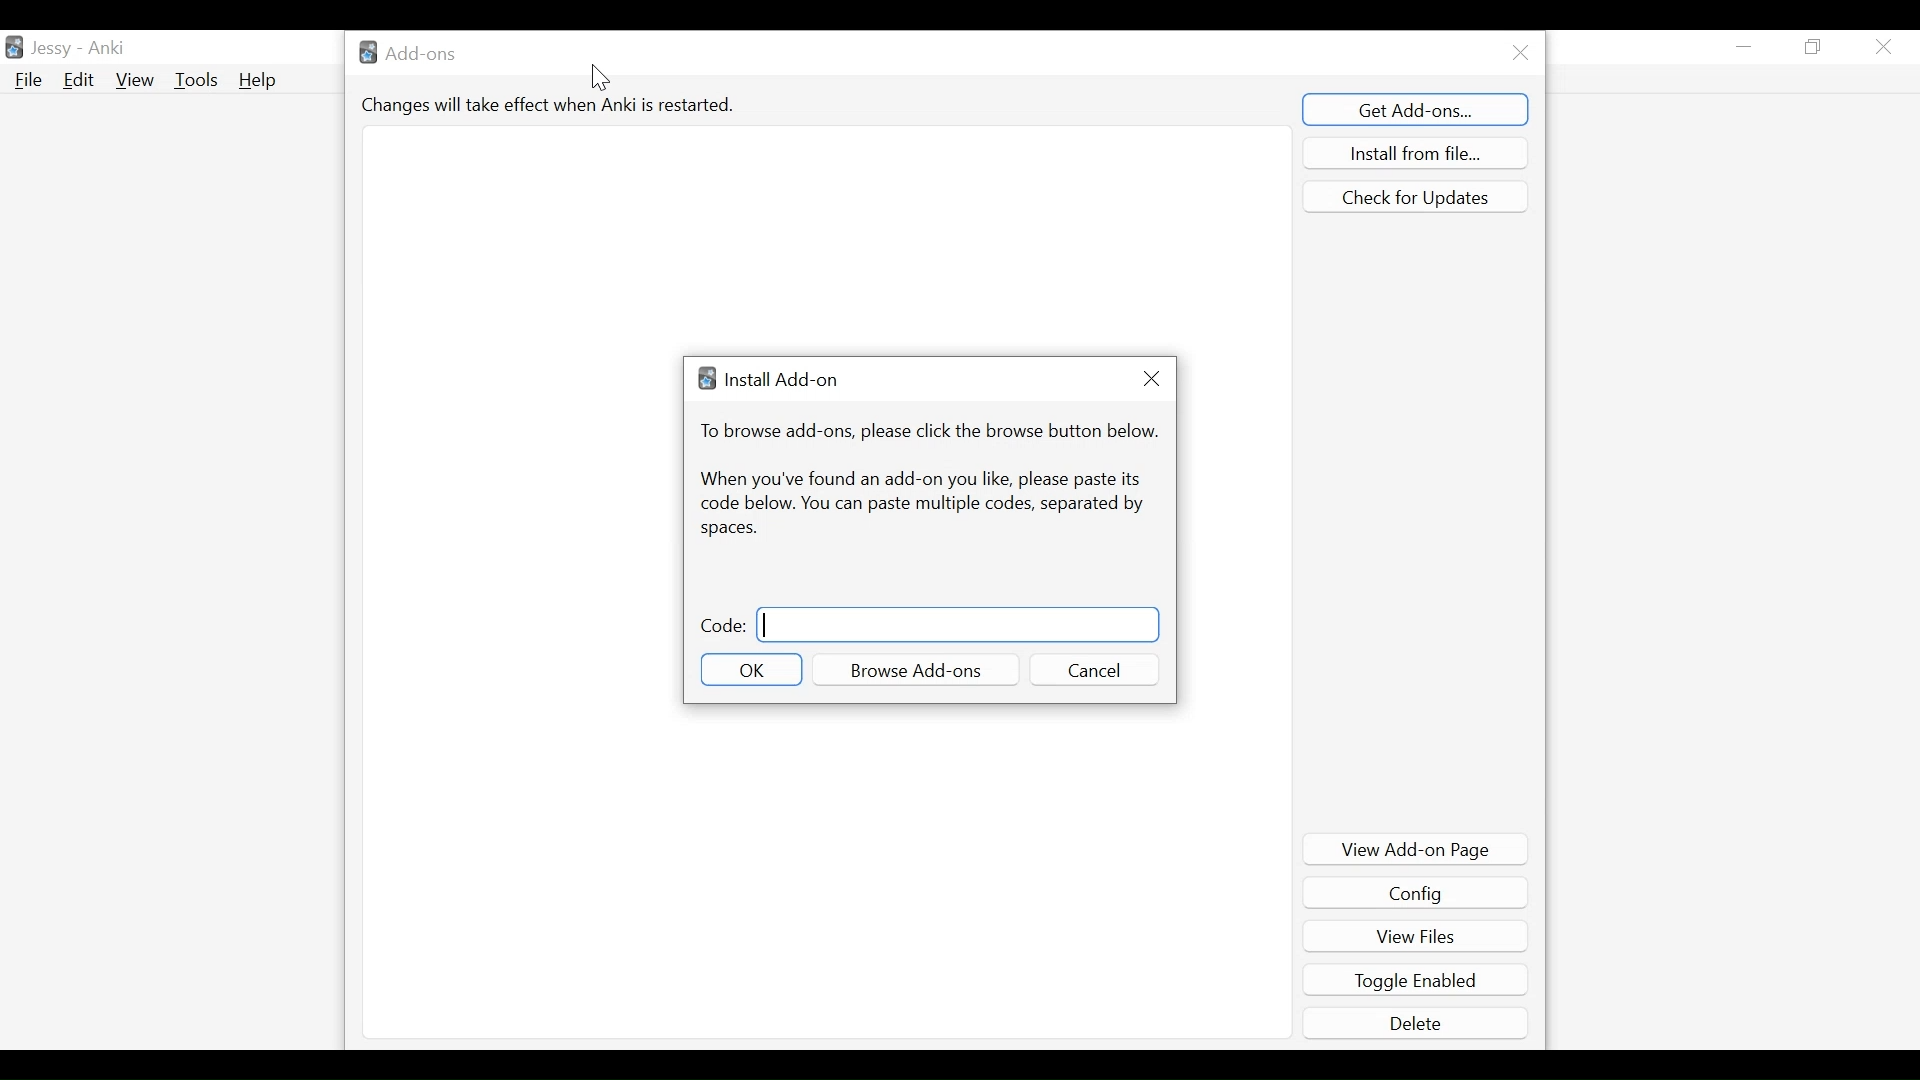 The image size is (1920, 1080). I want to click on Toggle Enabled, so click(1418, 980).